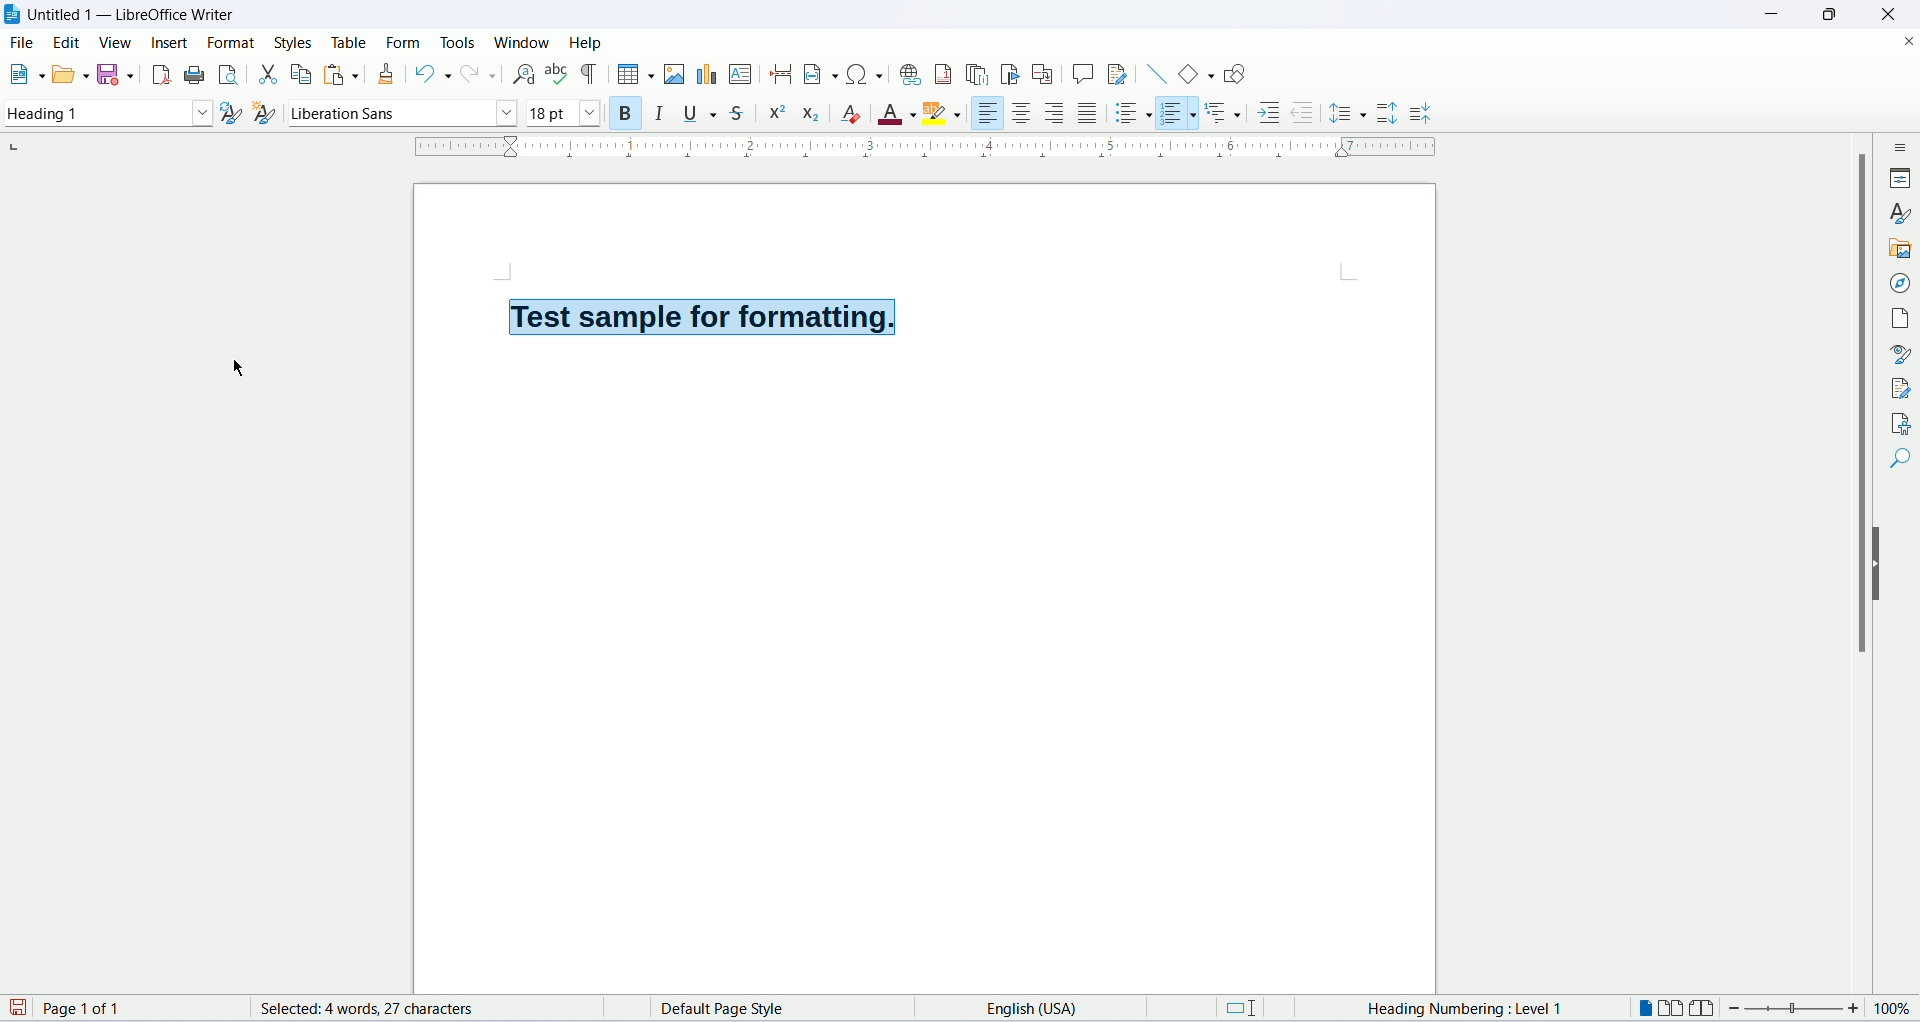 Image resolution: width=1920 pixels, height=1022 pixels. I want to click on spelling, so click(557, 75).